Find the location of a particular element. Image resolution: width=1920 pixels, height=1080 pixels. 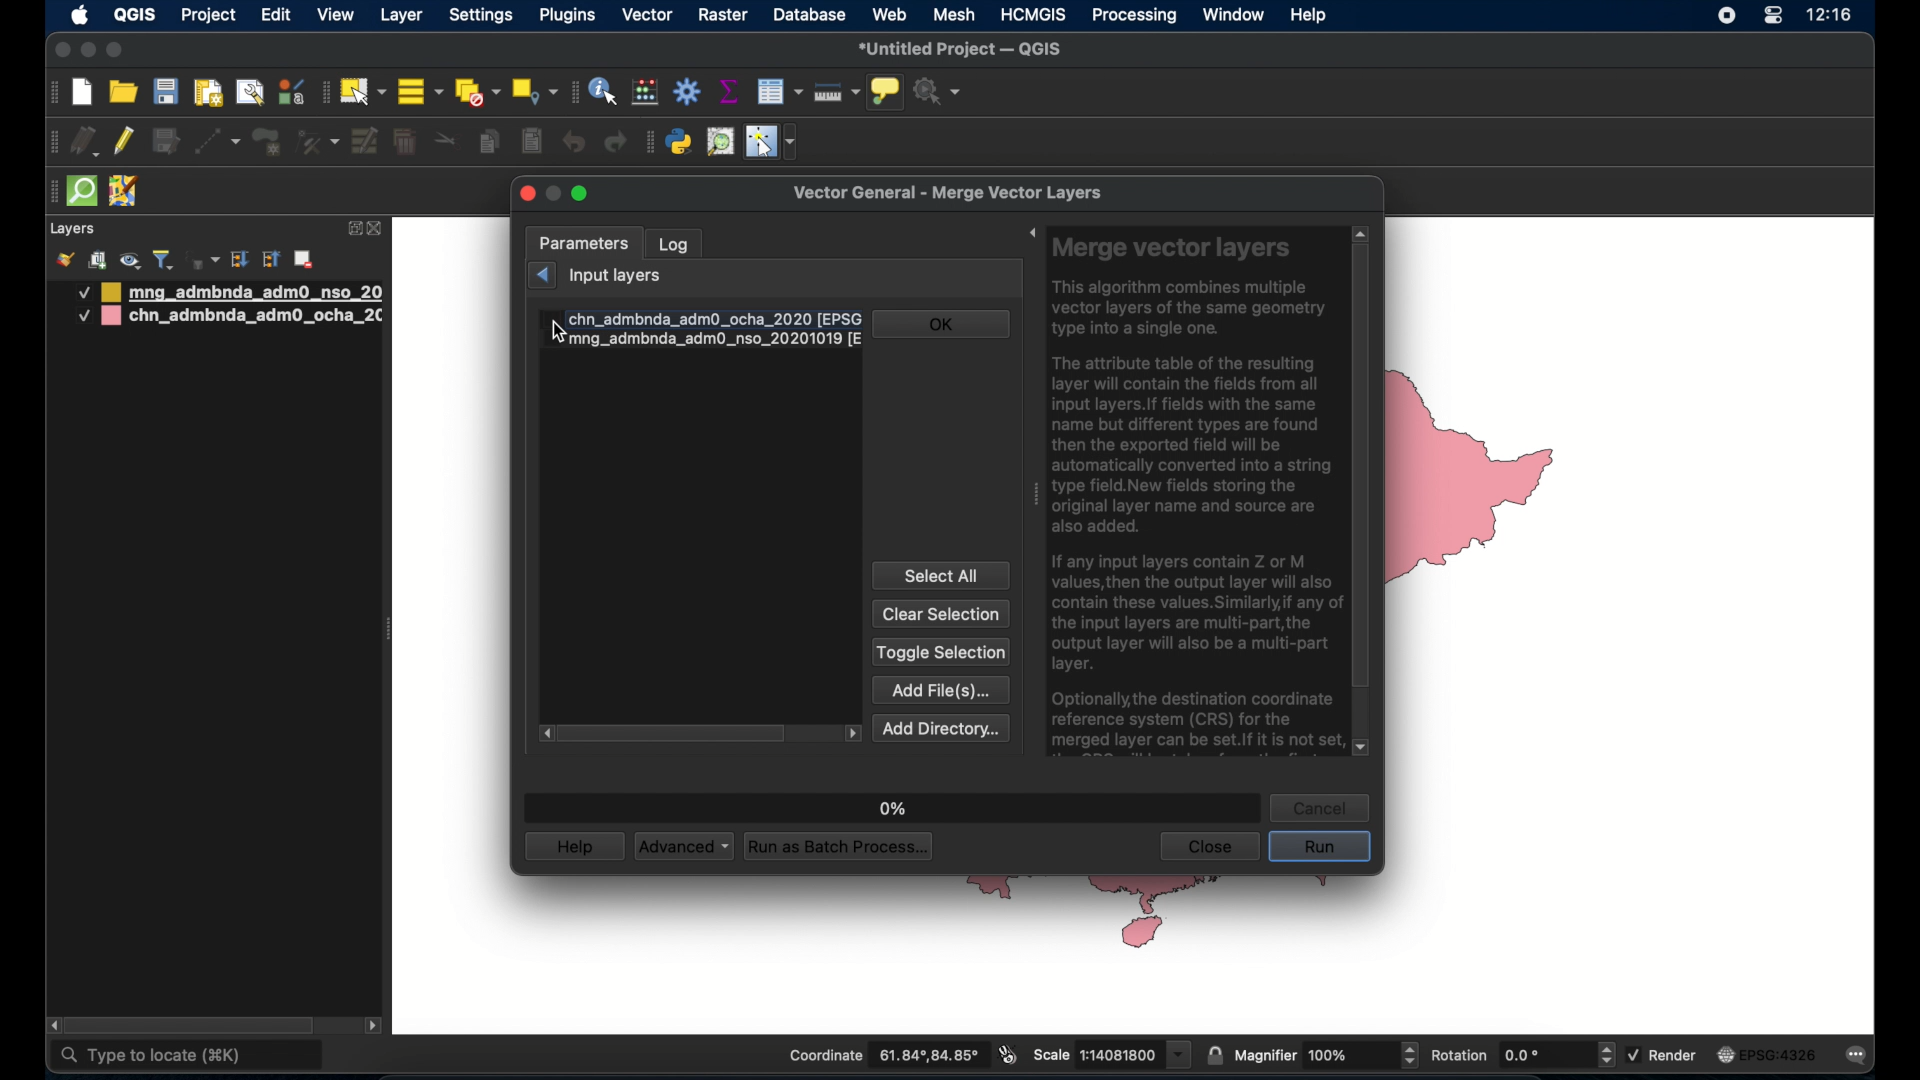

python console is located at coordinates (680, 143).